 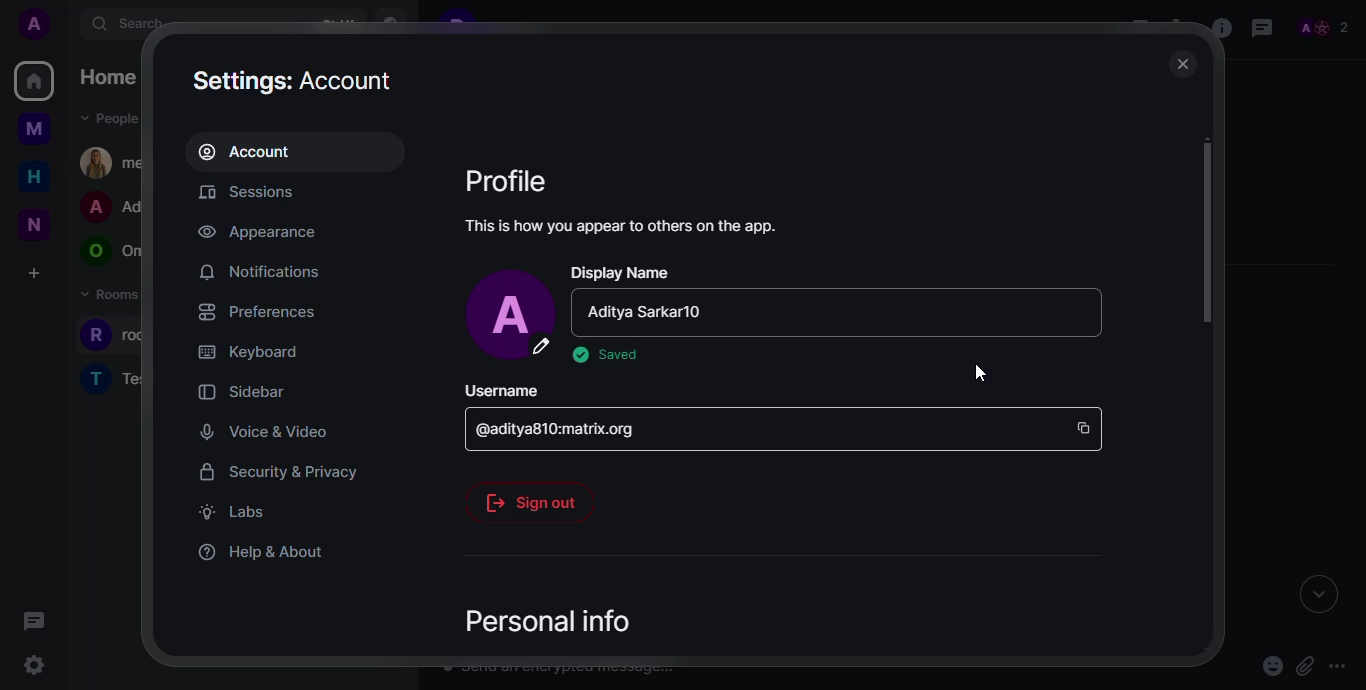 What do you see at coordinates (296, 79) in the screenshot?
I see `settings` at bounding box center [296, 79].